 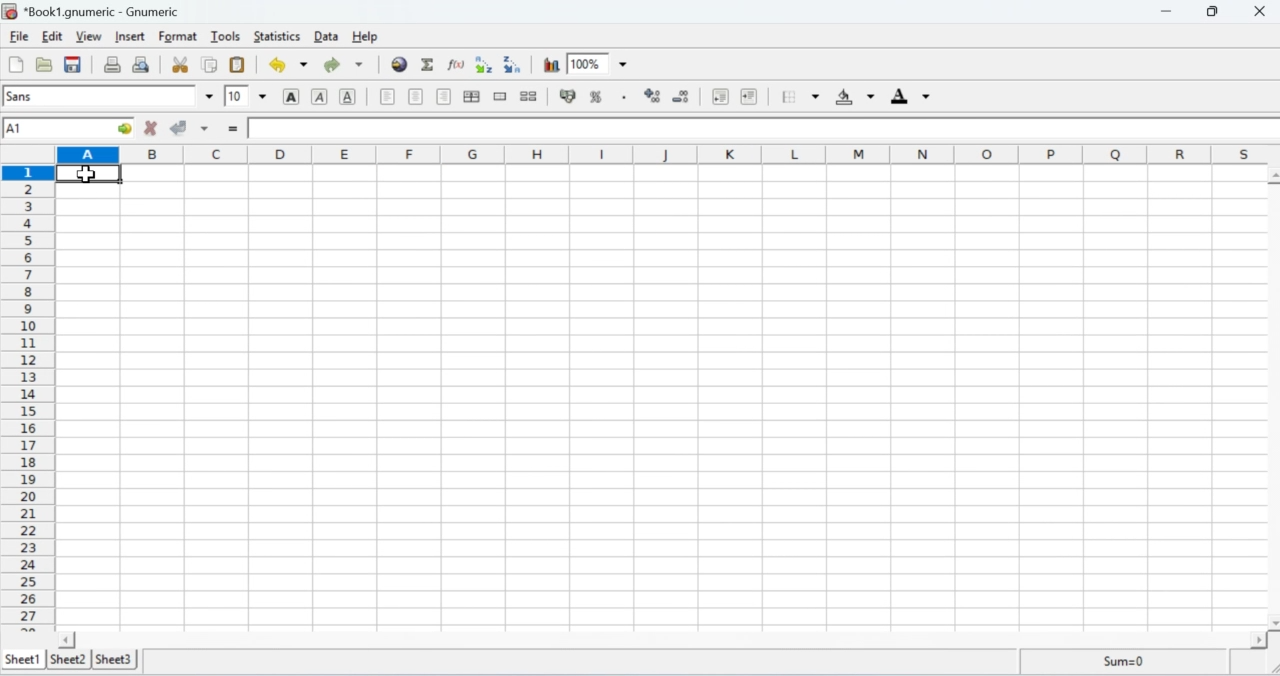 What do you see at coordinates (799, 97) in the screenshot?
I see `Borders` at bounding box center [799, 97].